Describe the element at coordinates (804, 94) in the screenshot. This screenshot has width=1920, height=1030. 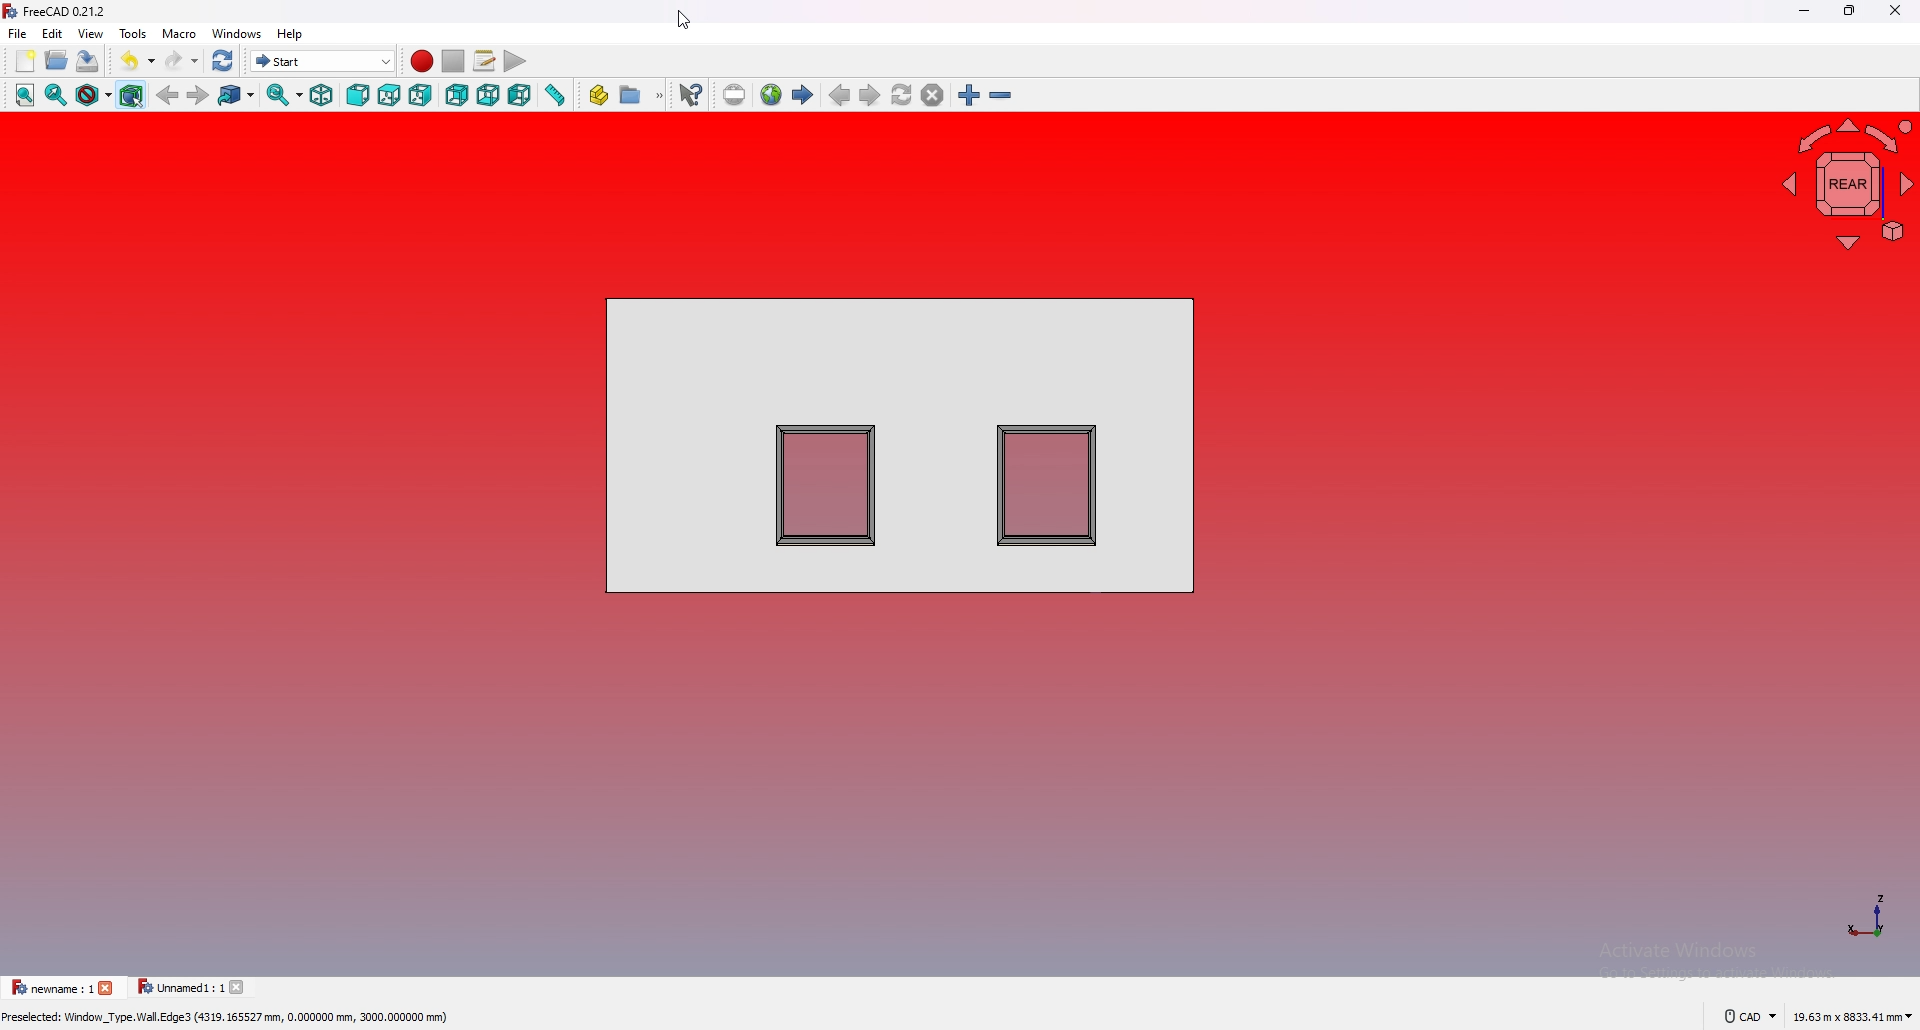
I see `start page` at that location.